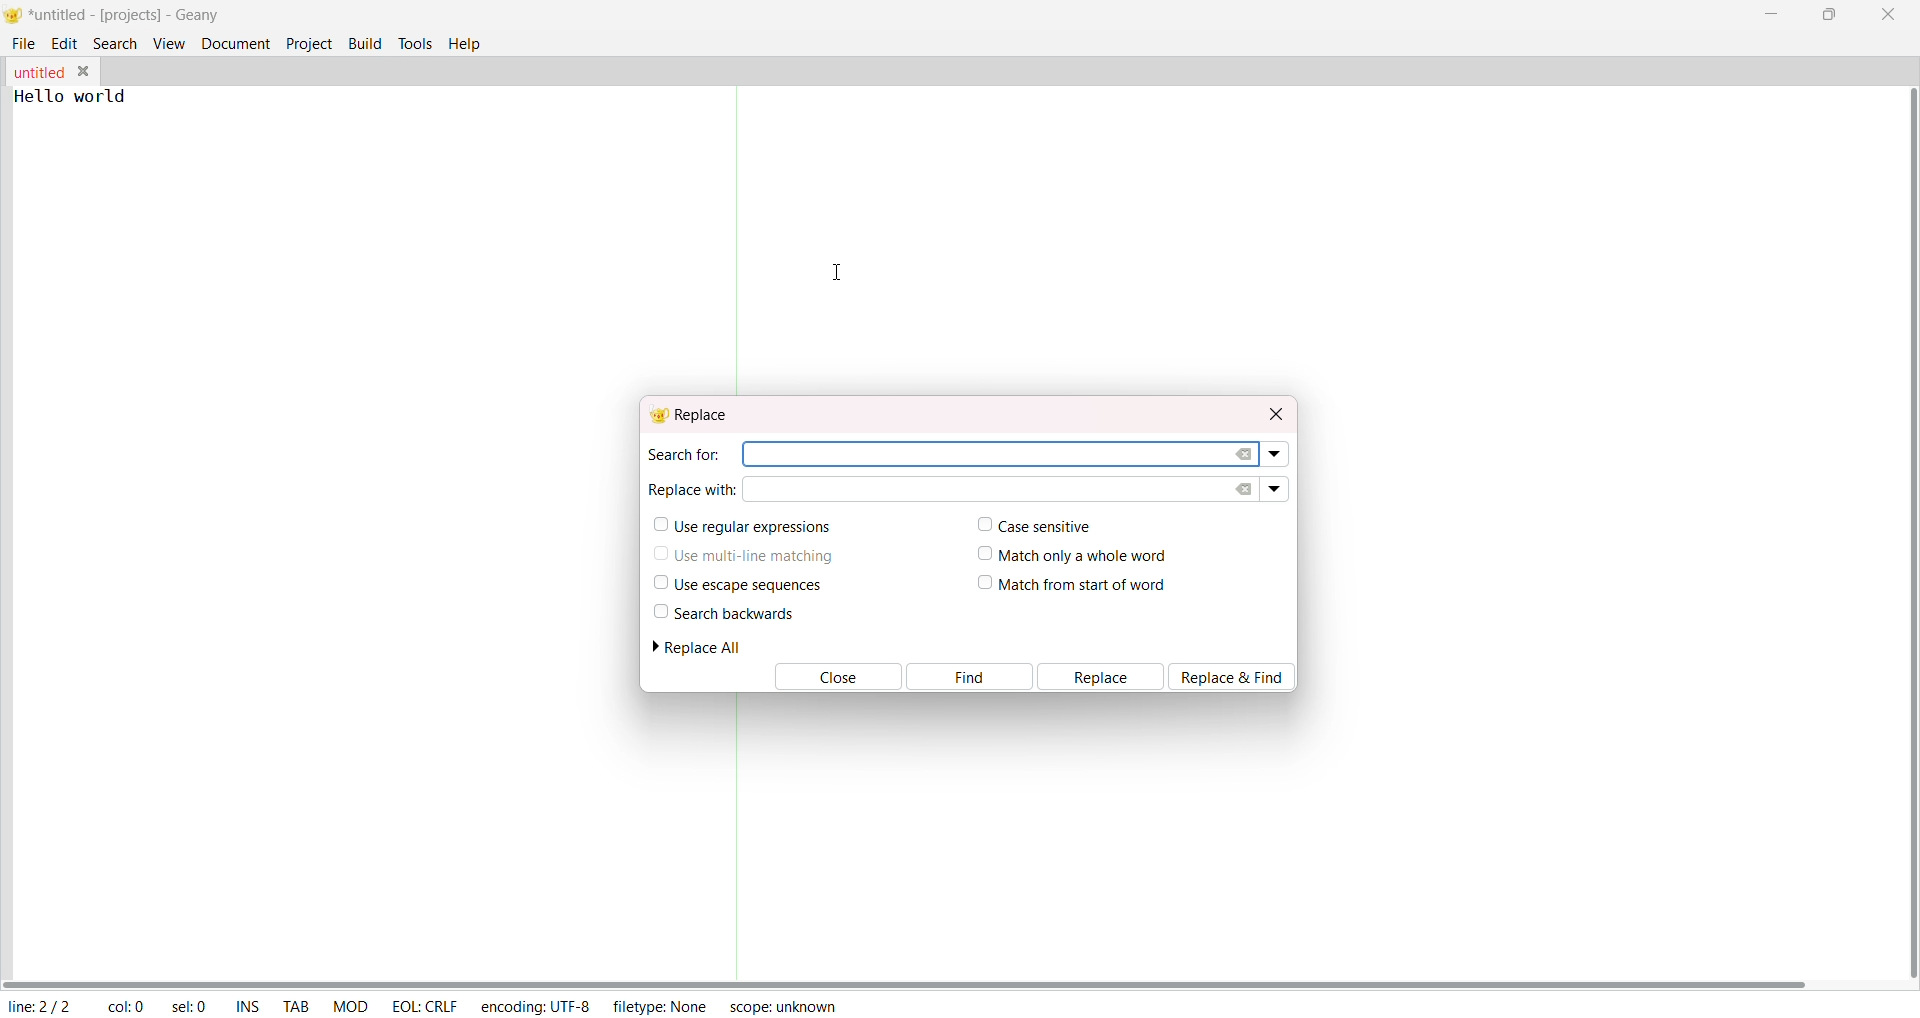  I want to click on clear replace, so click(1244, 489).